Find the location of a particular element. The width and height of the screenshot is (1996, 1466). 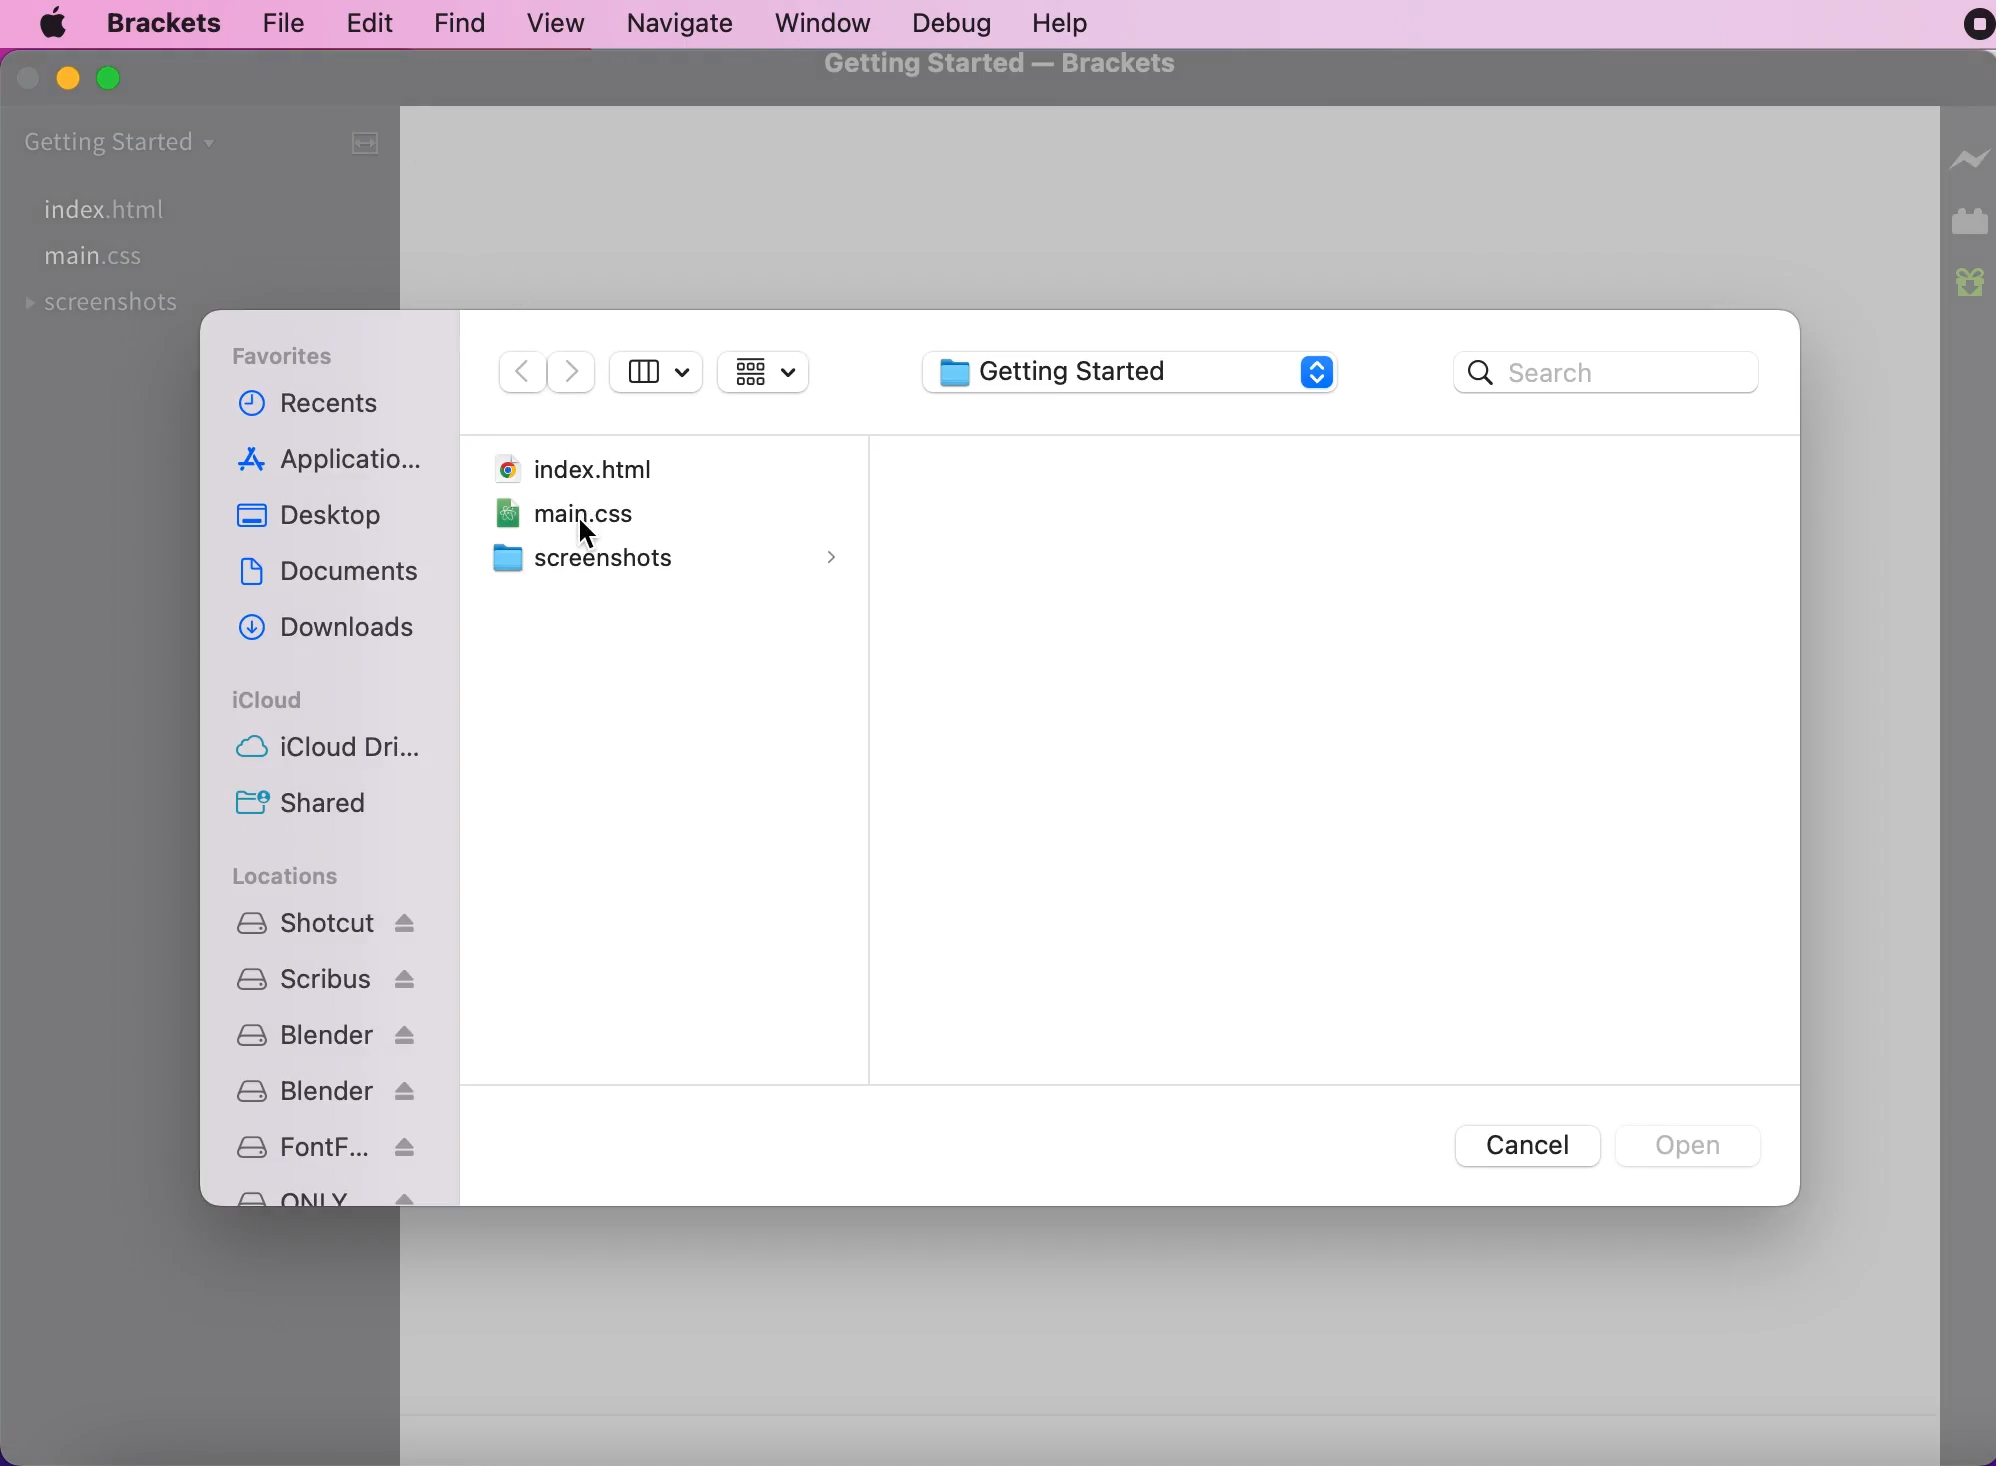

close is located at coordinates (26, 82).